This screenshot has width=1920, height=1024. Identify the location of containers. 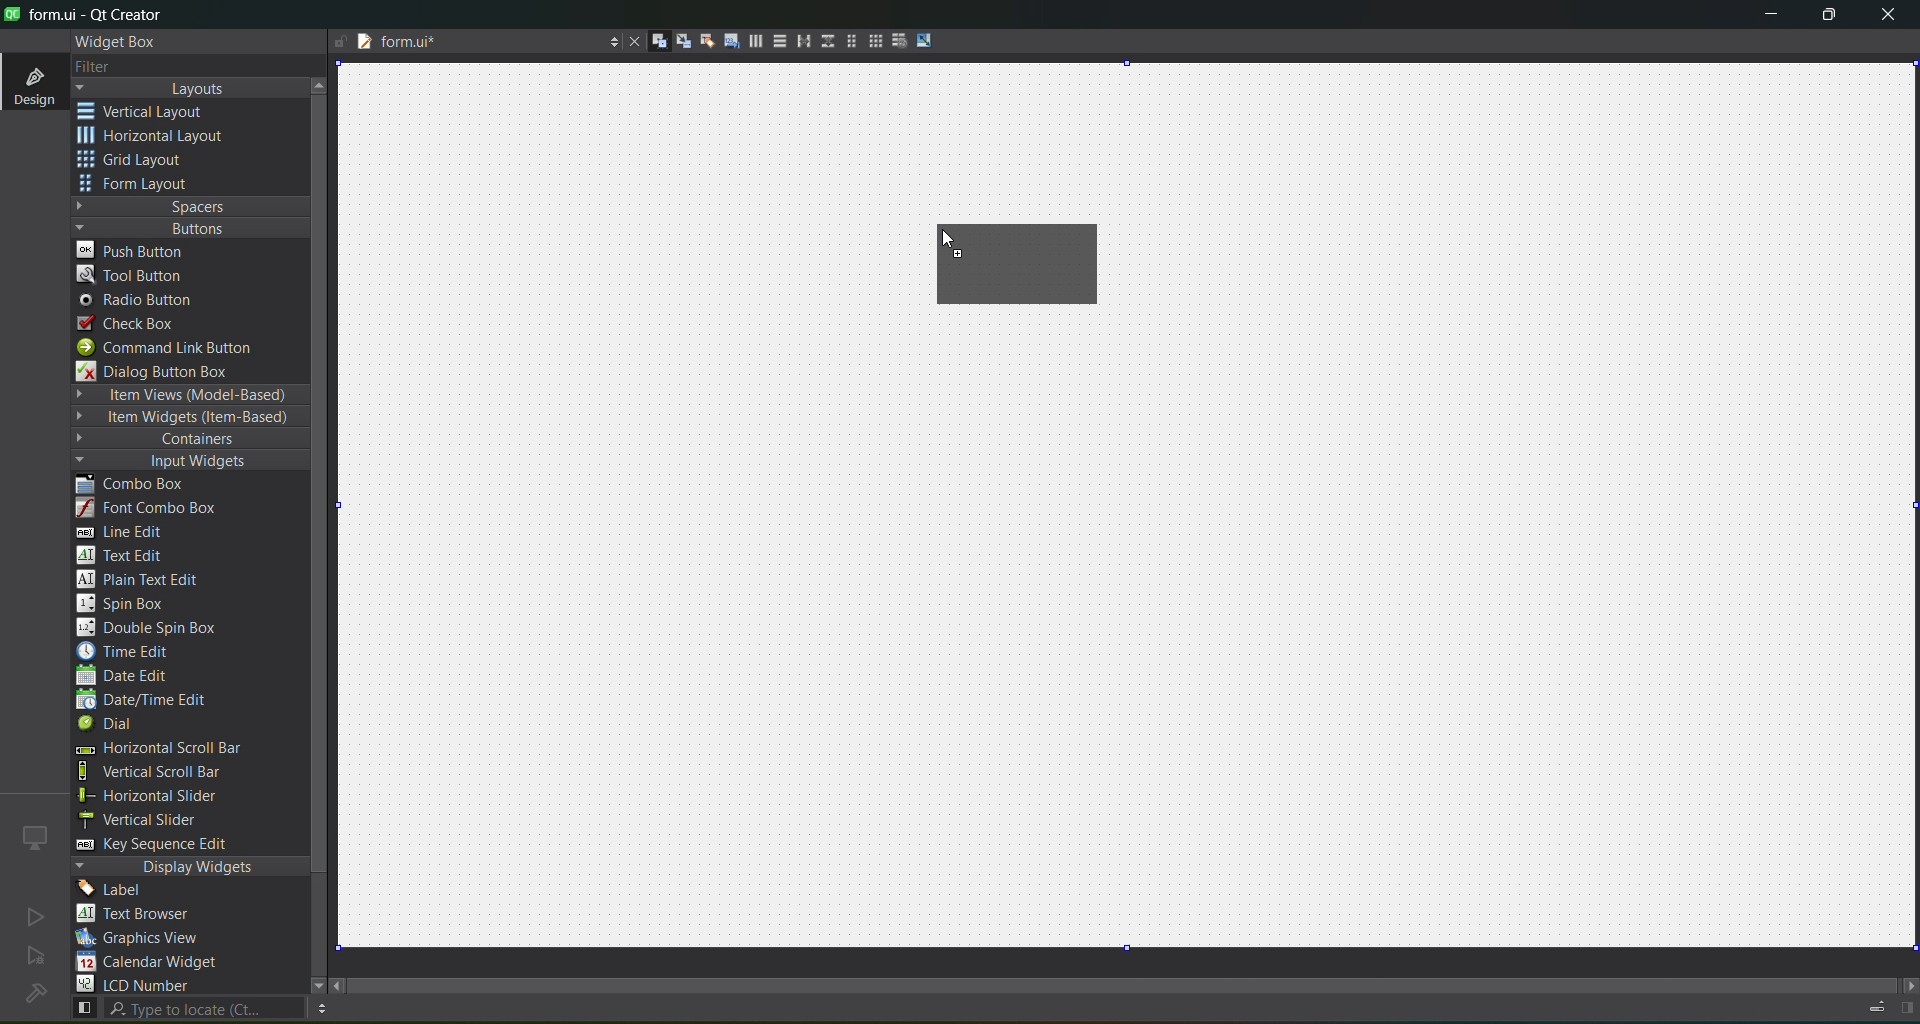
(180, 440).